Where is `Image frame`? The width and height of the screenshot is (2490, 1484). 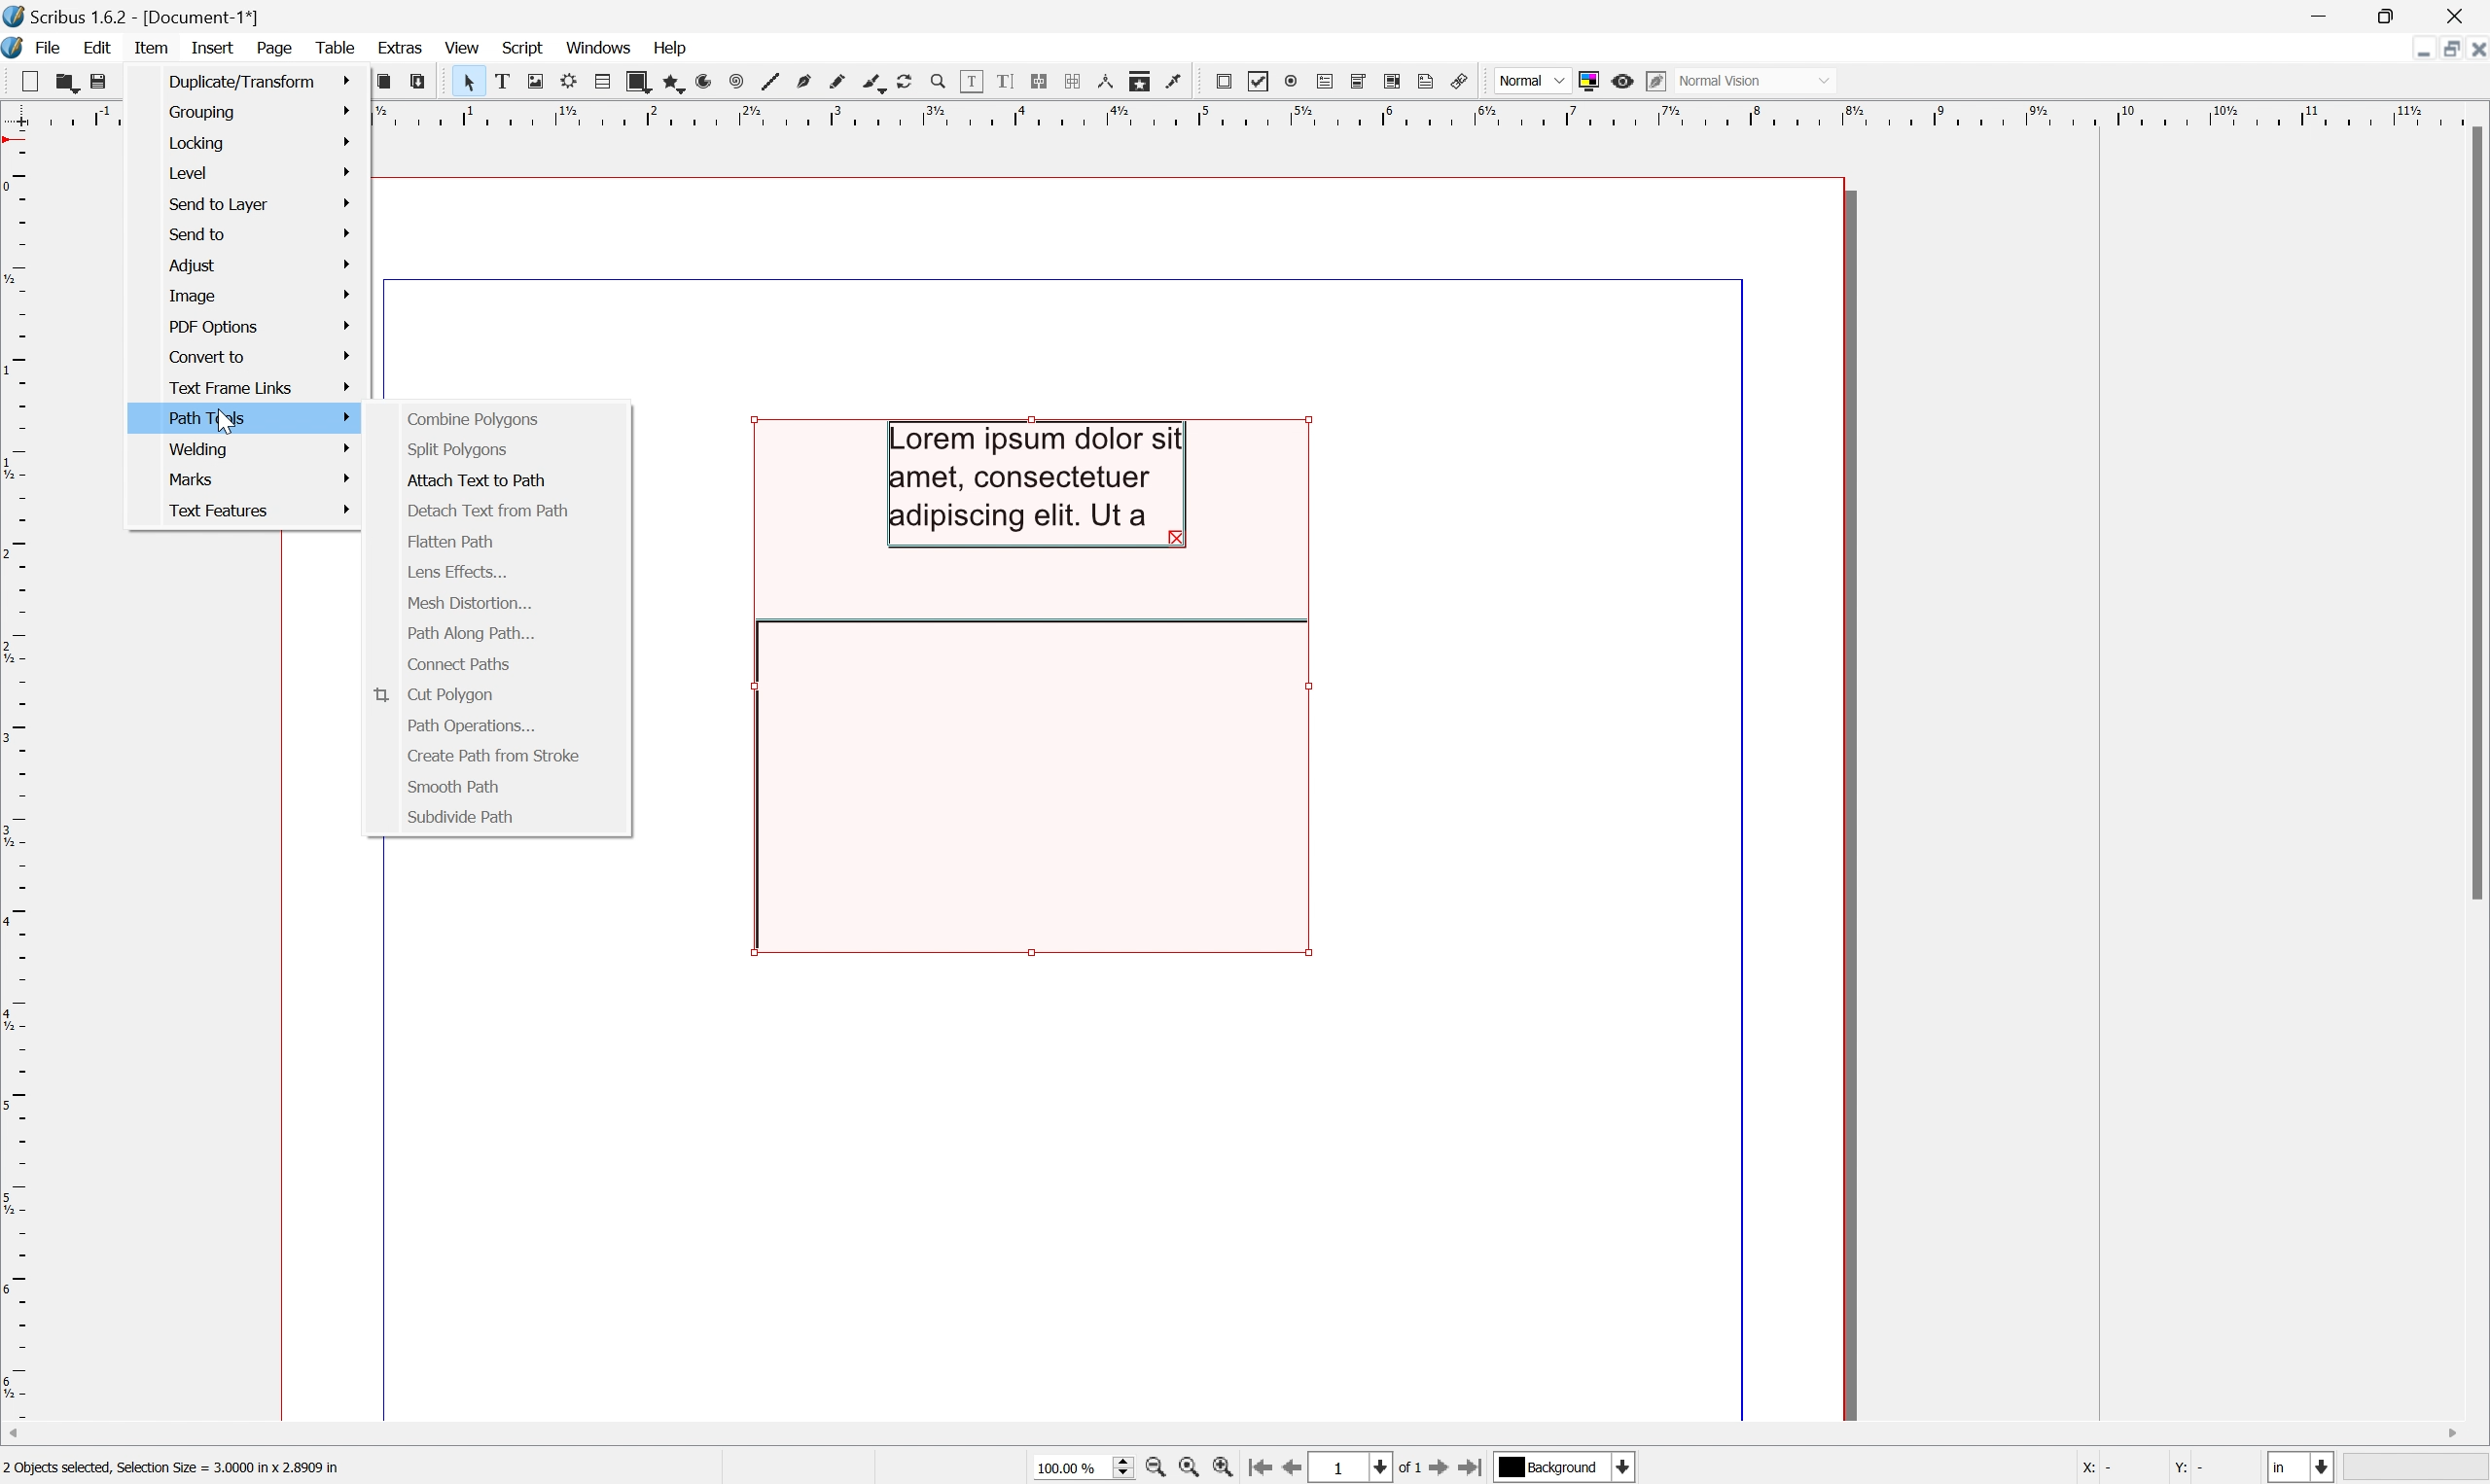
Image frame is located at coordinates (531, 80).